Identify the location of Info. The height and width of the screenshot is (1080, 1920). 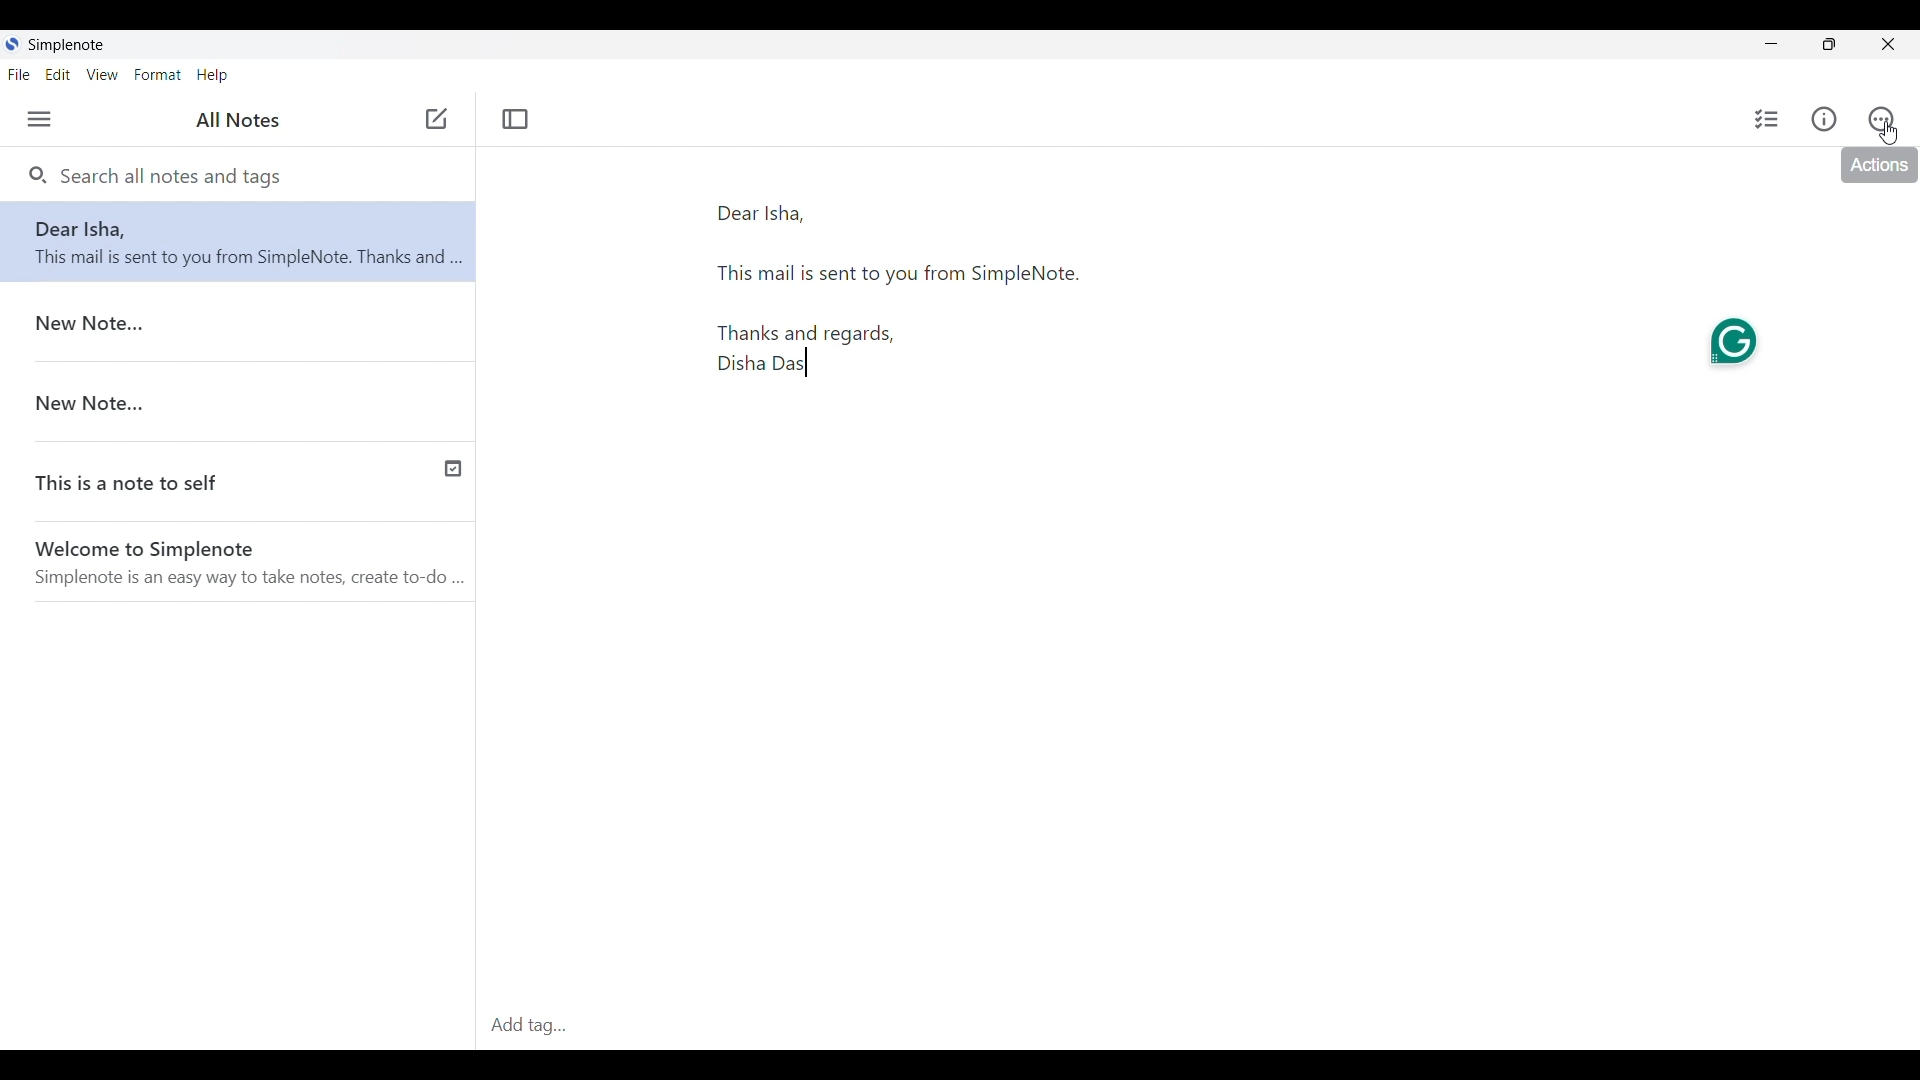
(1825, 119).